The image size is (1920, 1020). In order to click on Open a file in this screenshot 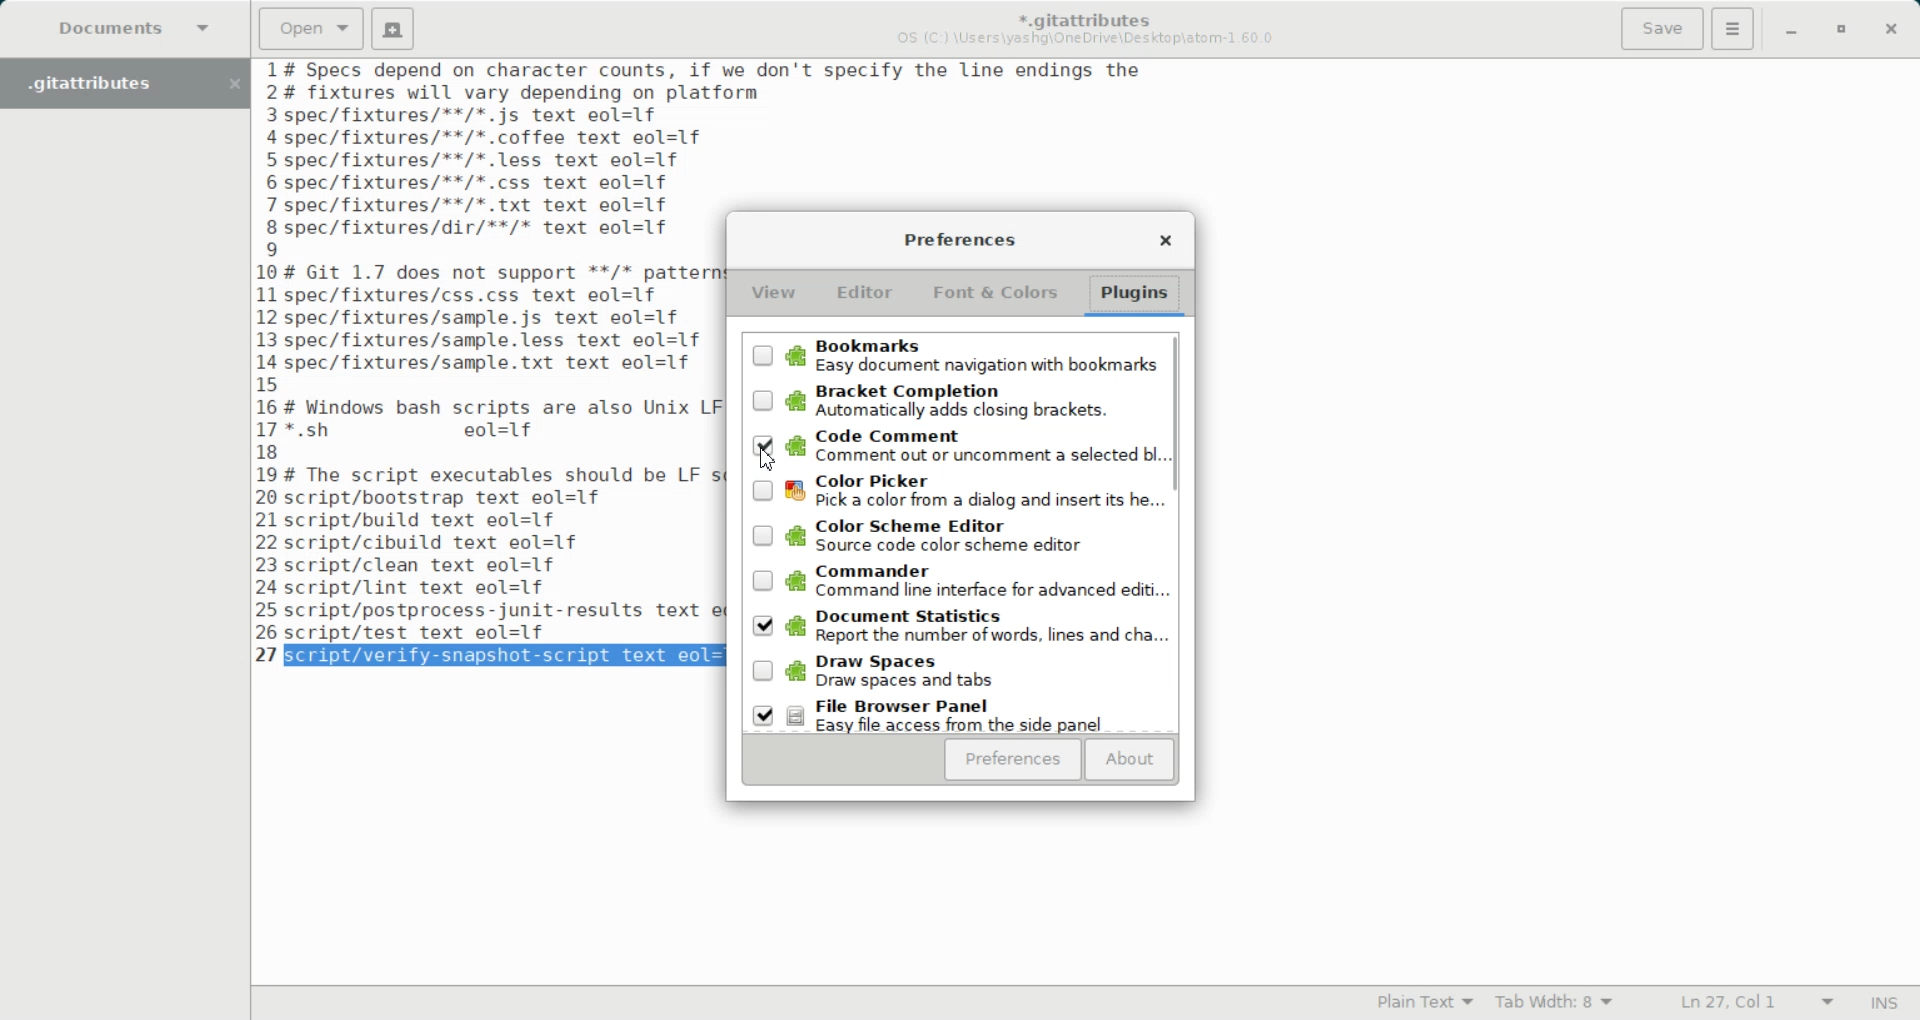, I will do `click(311, 27)`.